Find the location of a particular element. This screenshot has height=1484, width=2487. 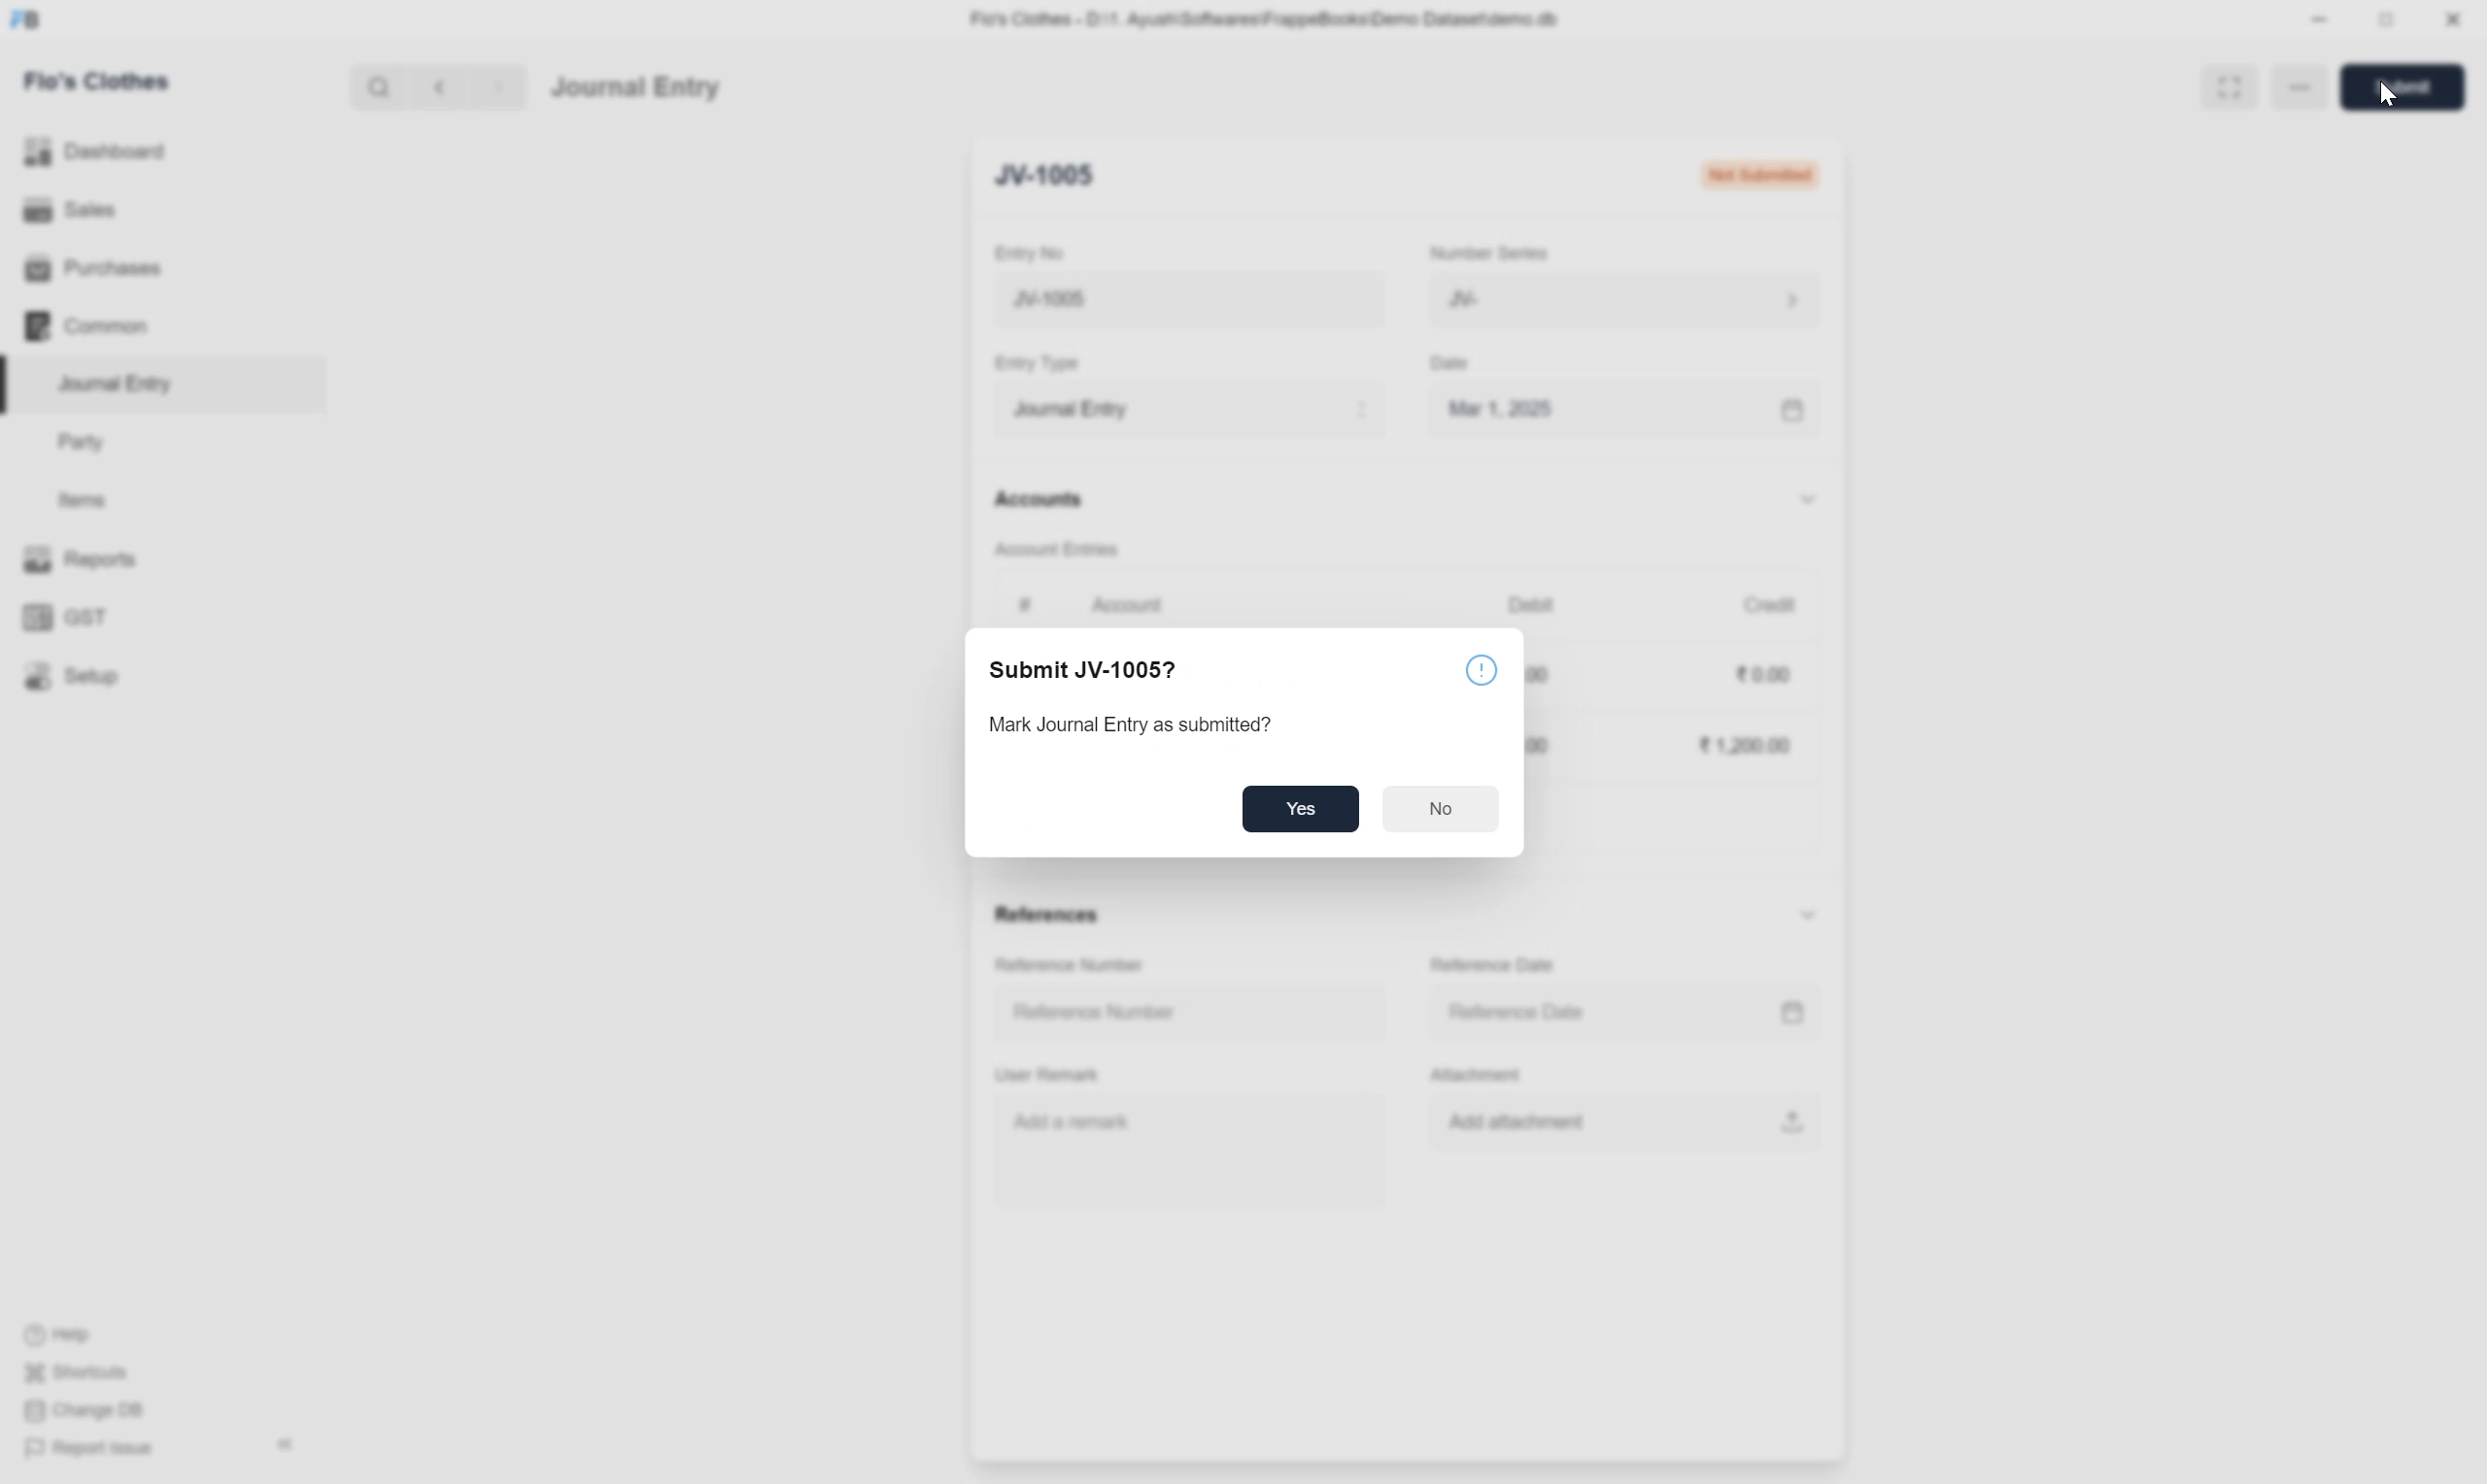

JV- is located at coordinates (1626, 299).